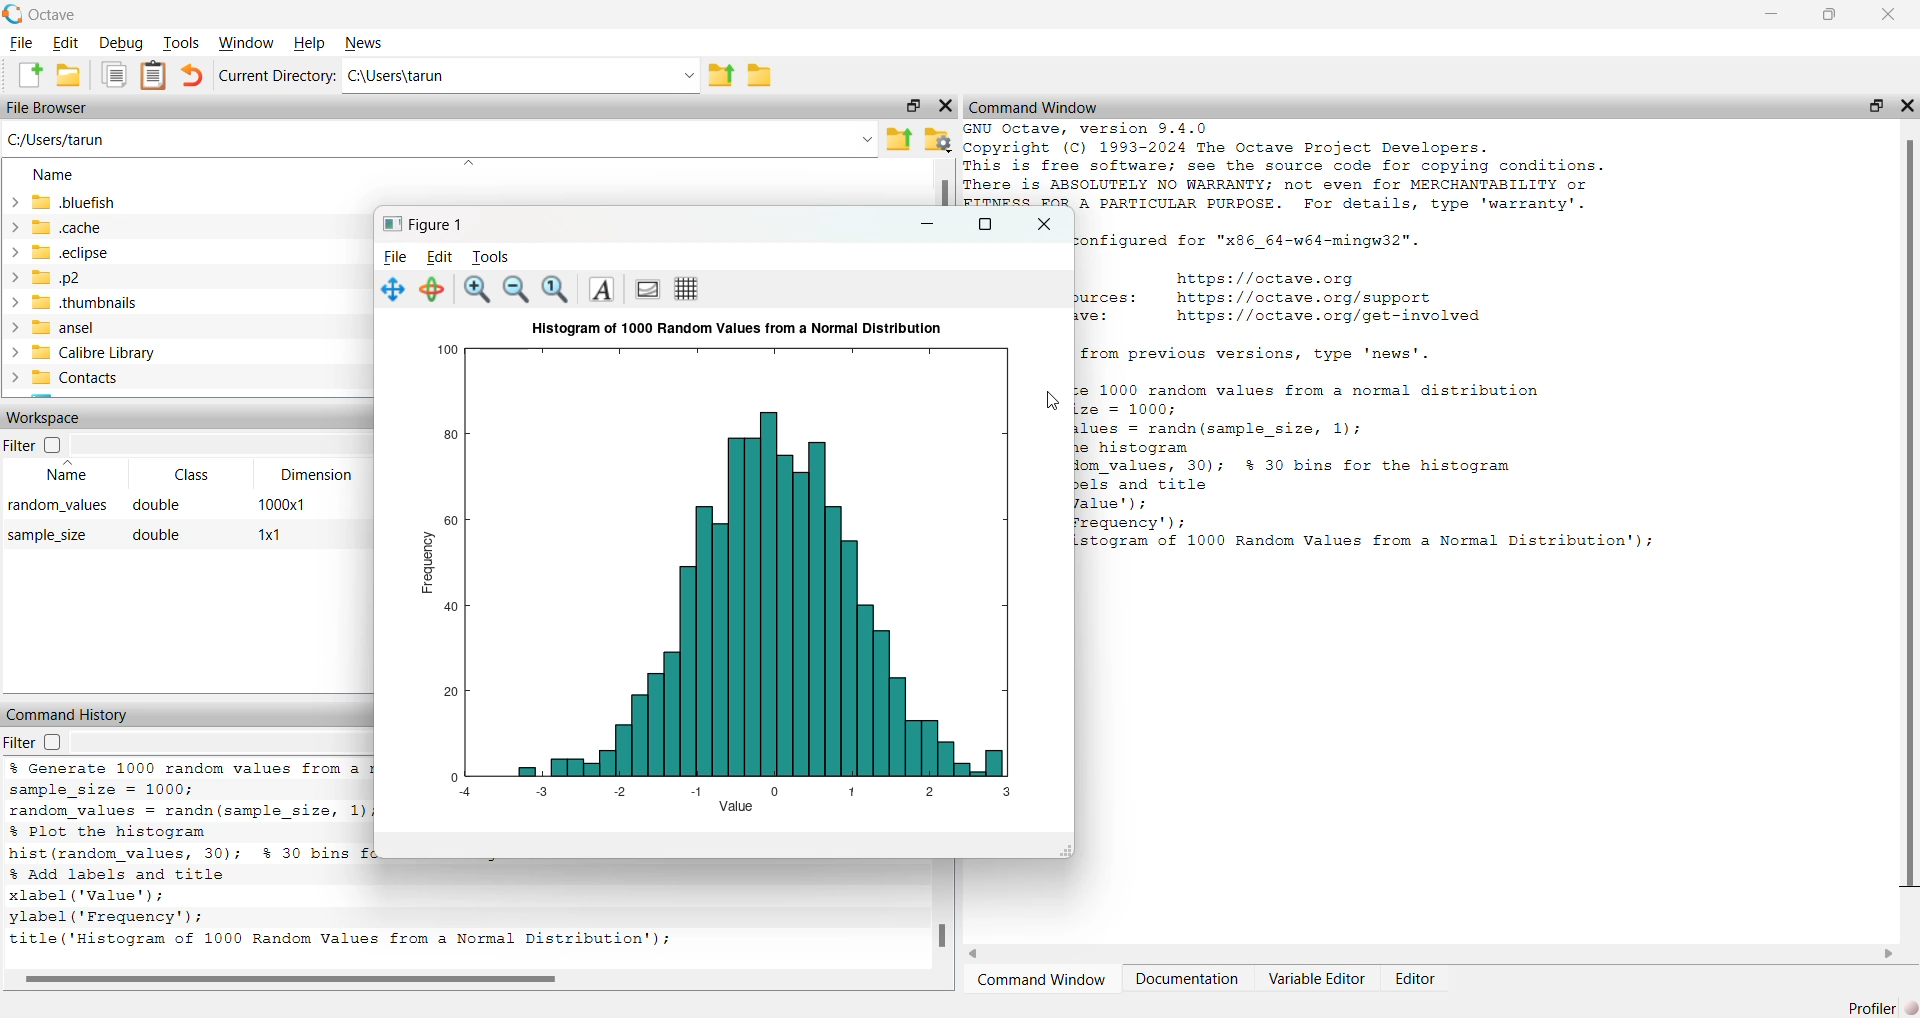 The height and width of the screenshot is (1018, 1920). What do you see at coordinates (866, 139) in the screenshot?
I see `dropdown` at bounding box center [866, 139].